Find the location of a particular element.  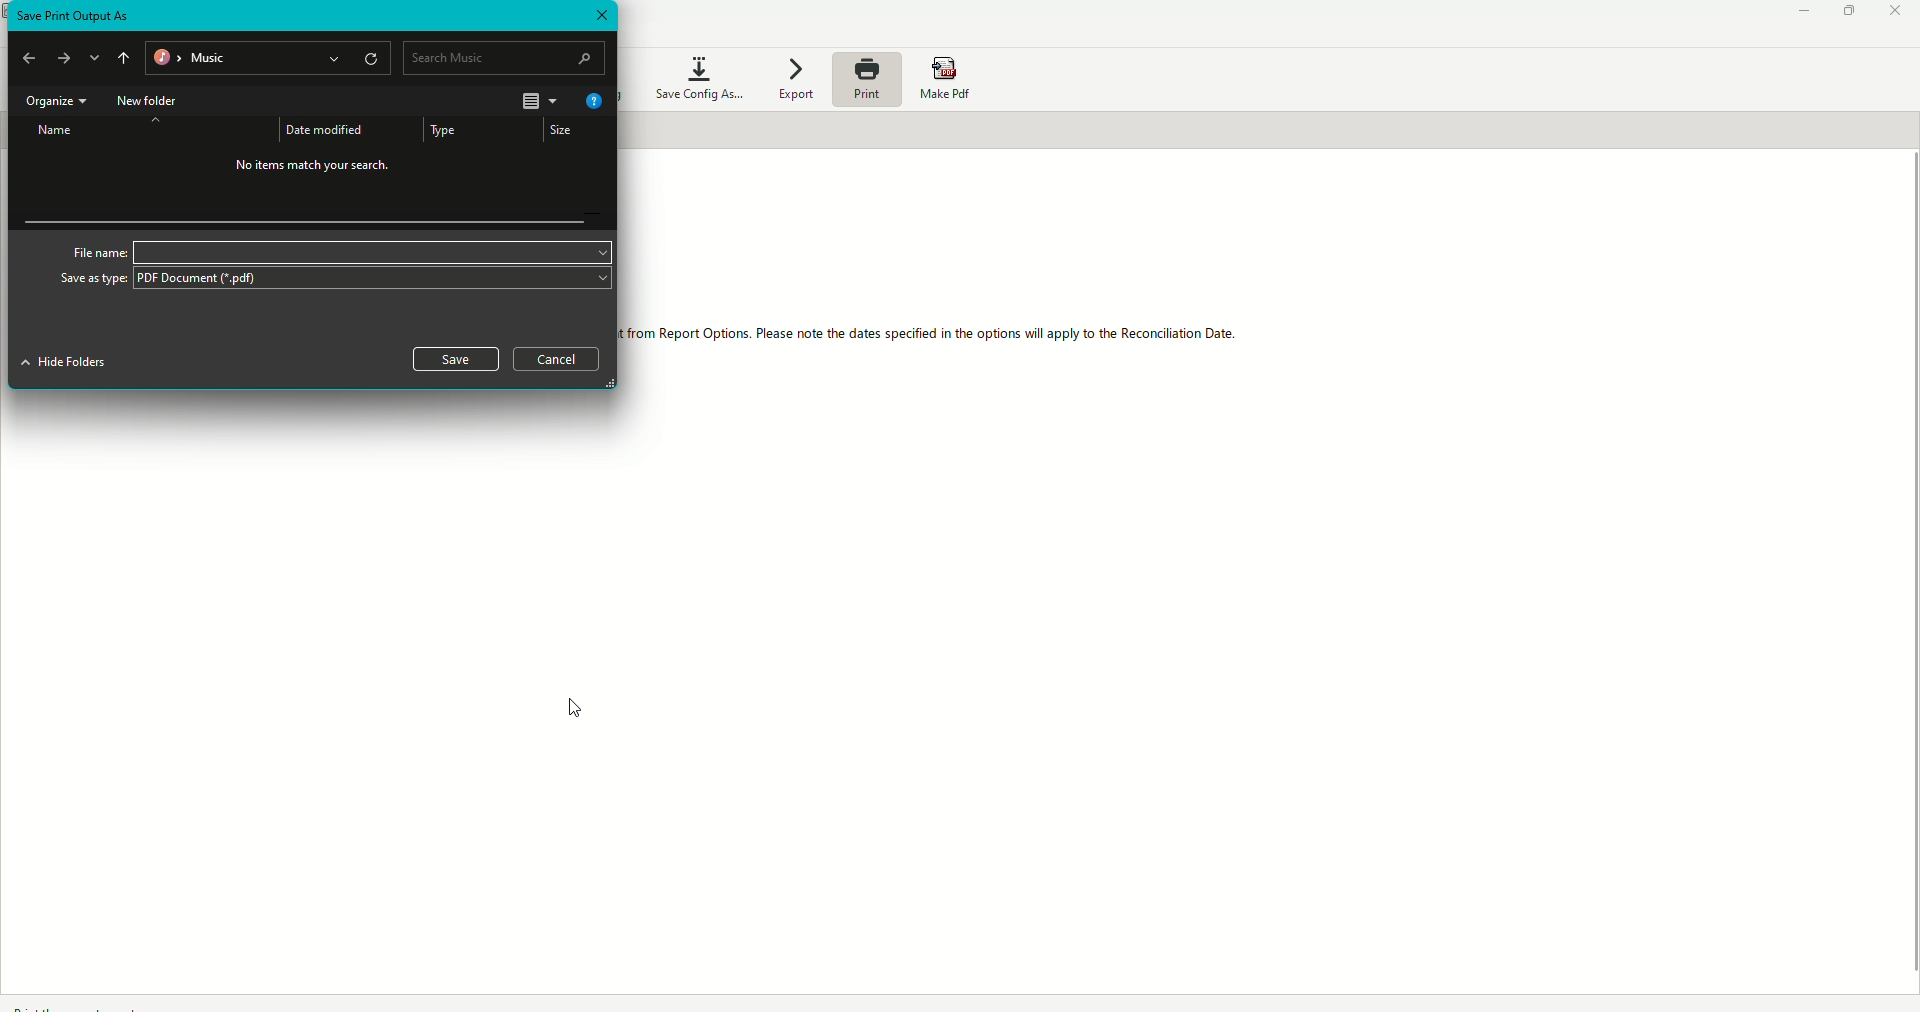

Print is located at coordinates (868, 84).